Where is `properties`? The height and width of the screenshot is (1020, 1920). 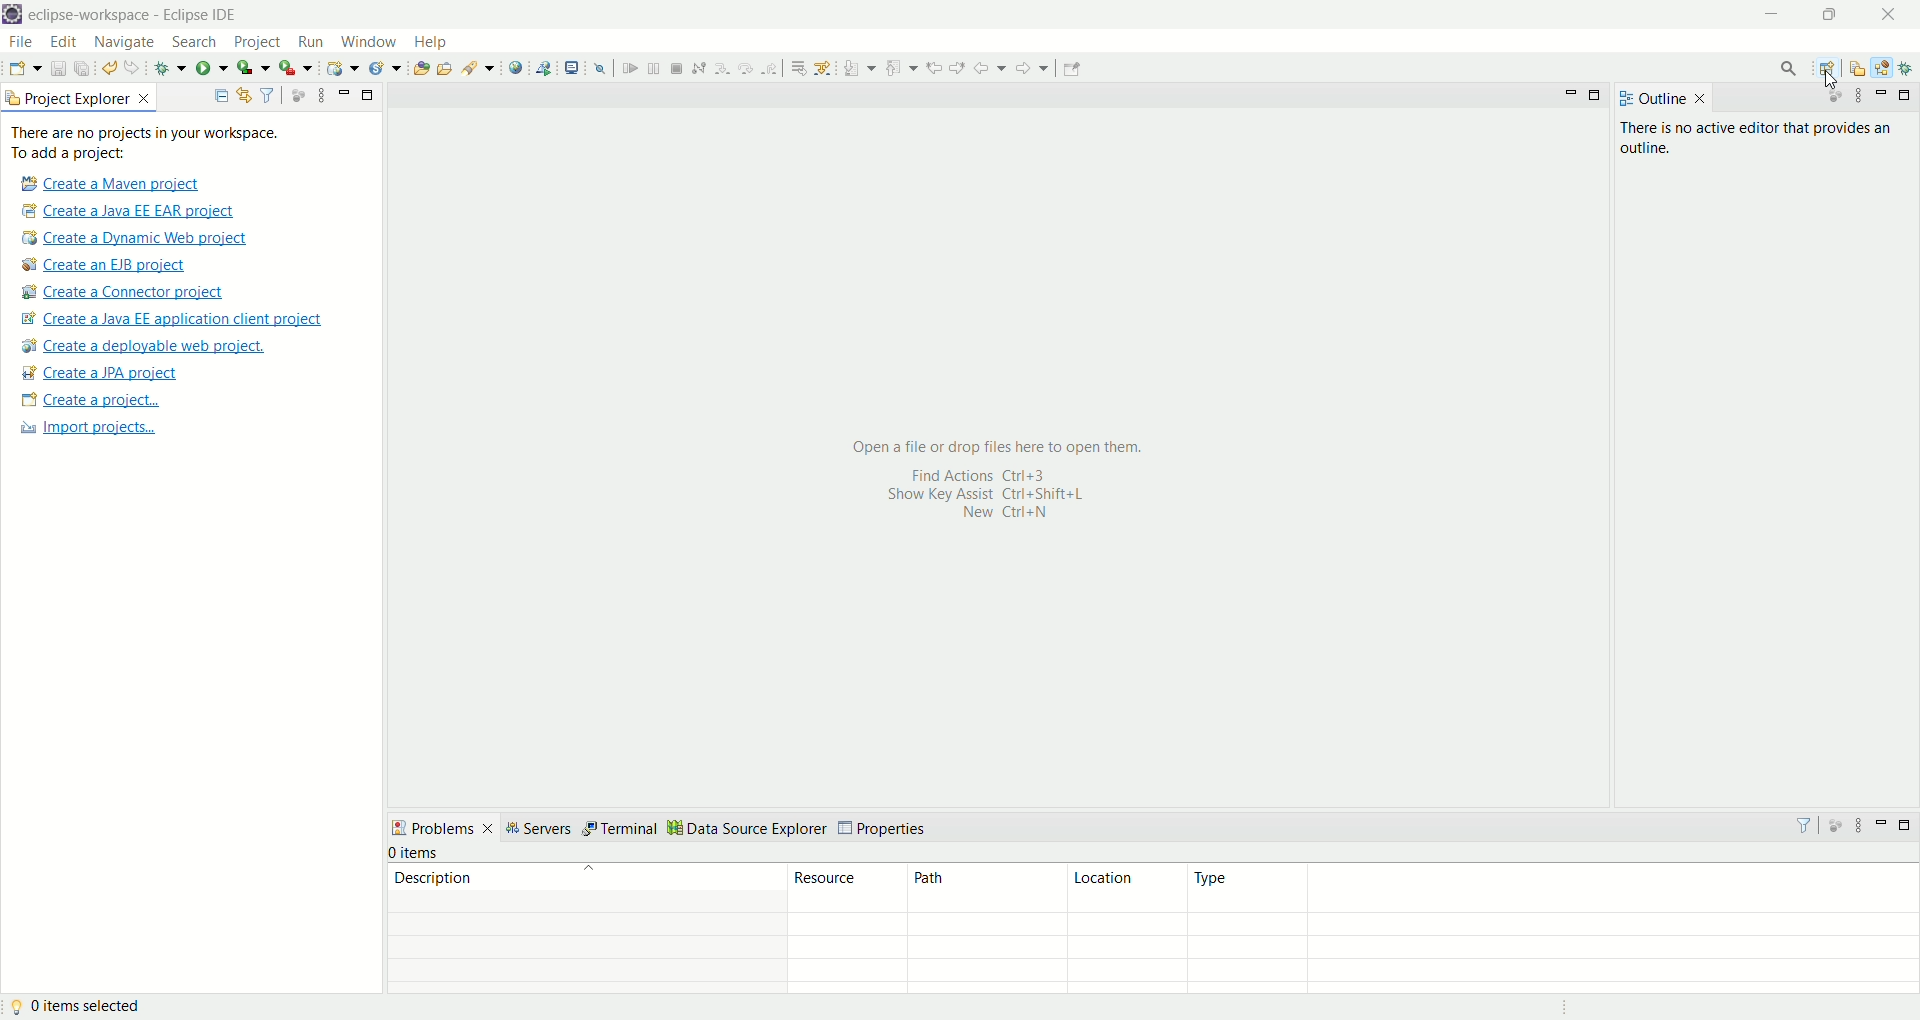 properties is located at coordinates (884, 827).